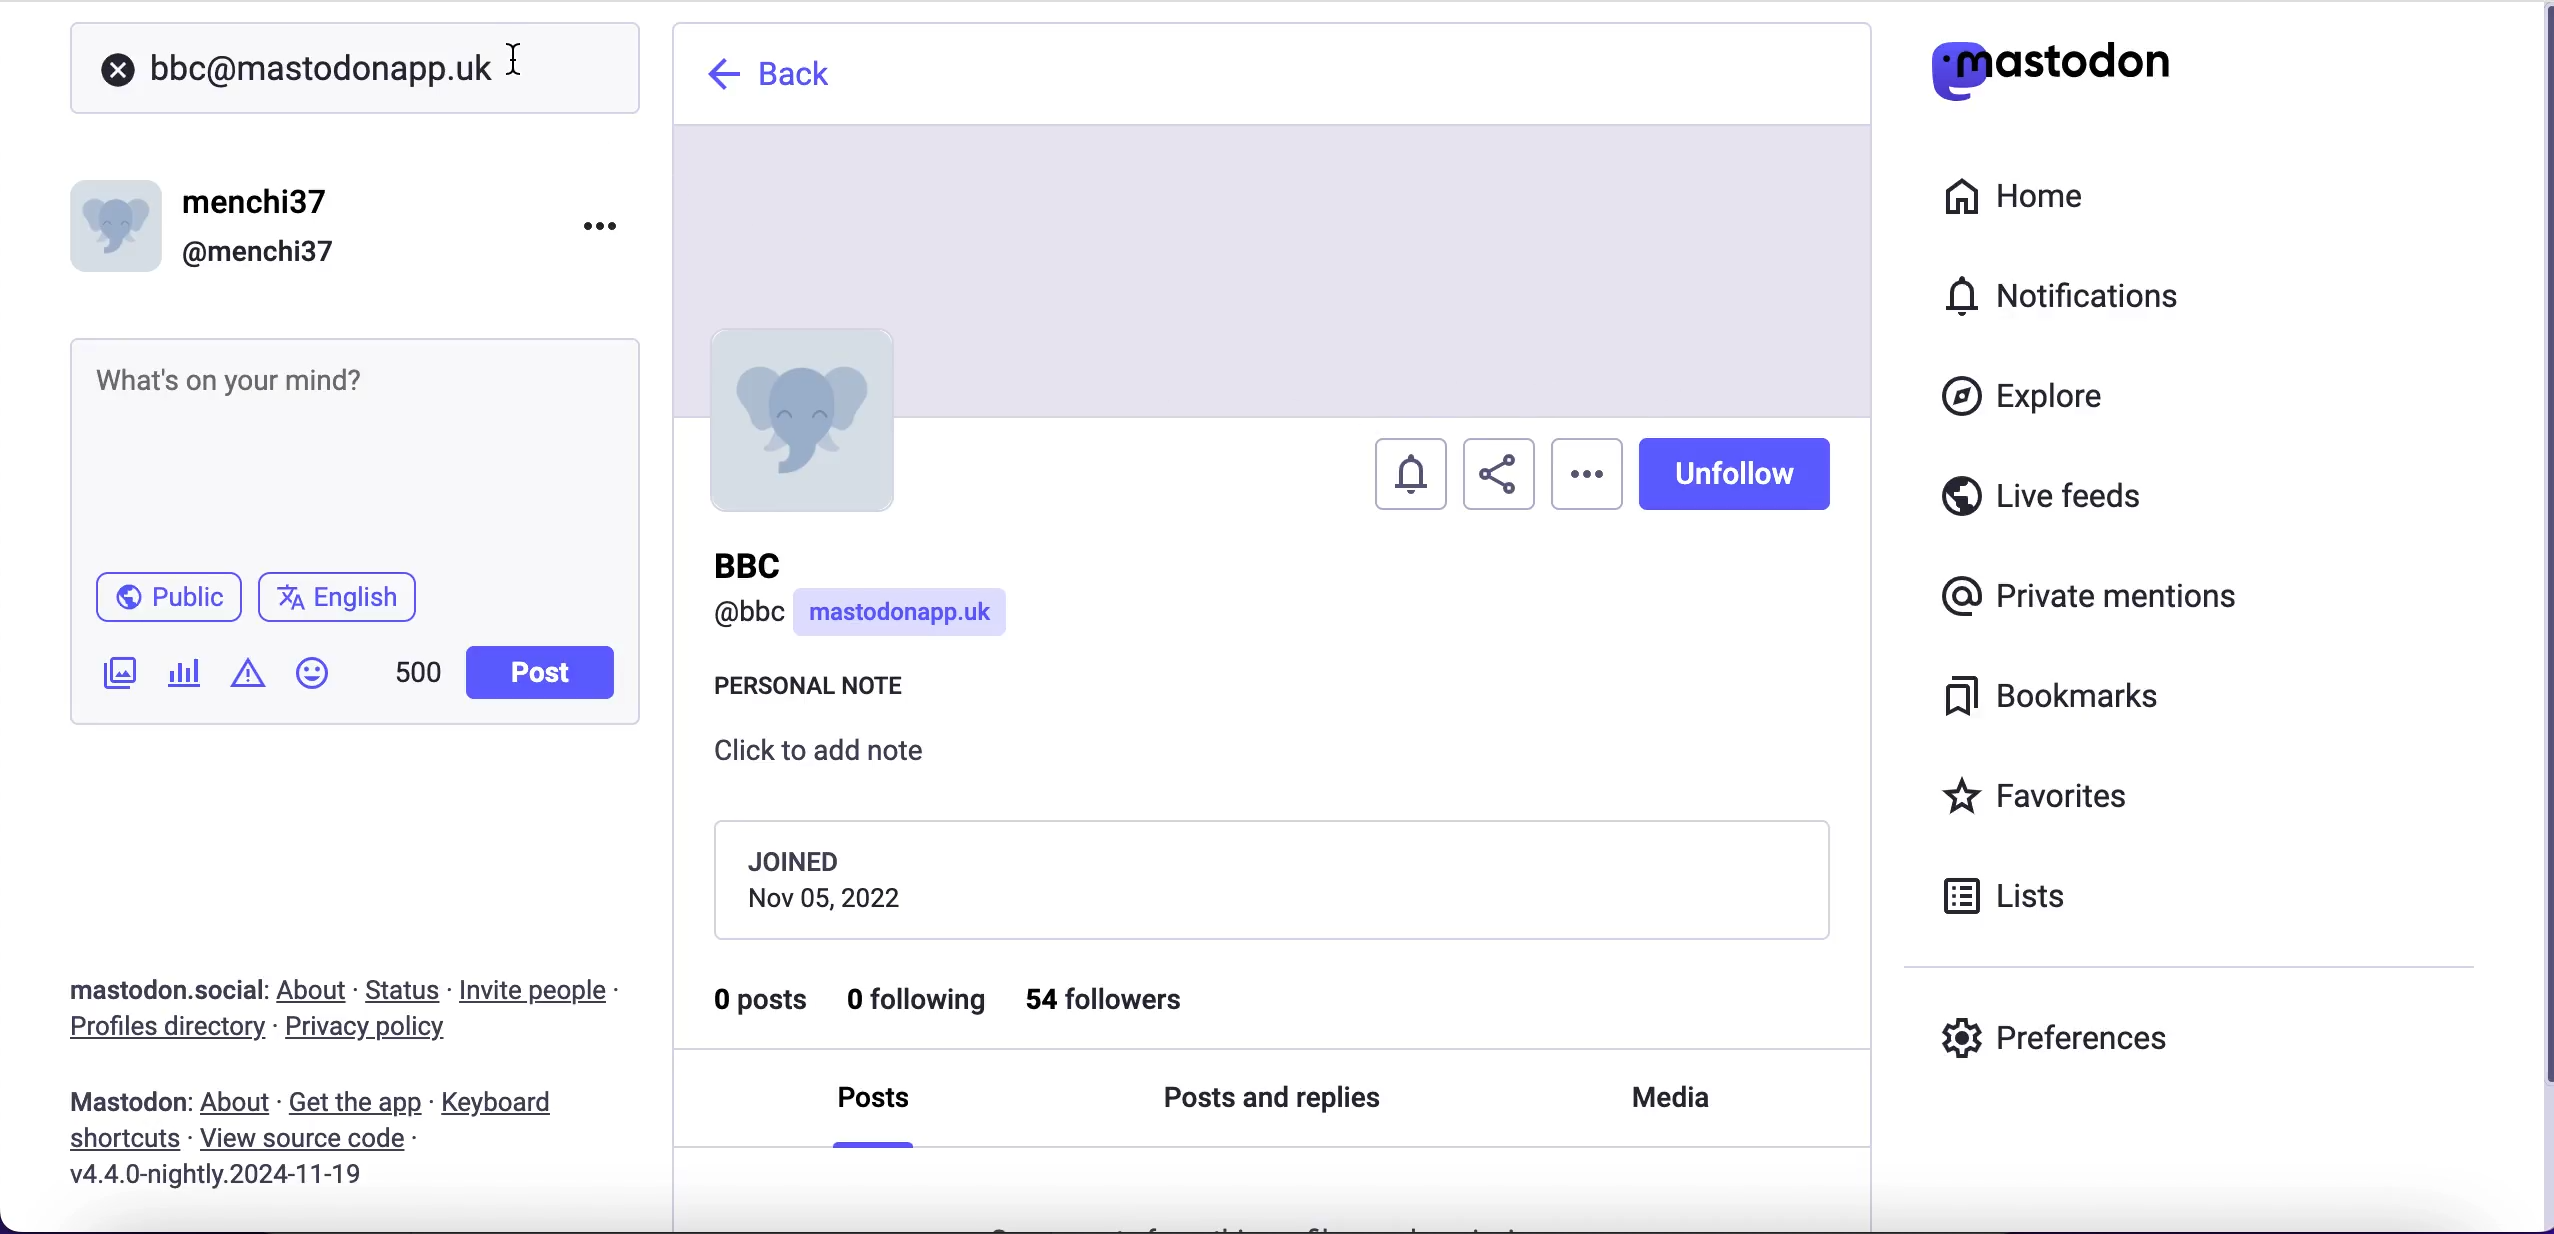 The width and height of the screenshot is (2554, 1234). I want to click on public, so click(166, 602).